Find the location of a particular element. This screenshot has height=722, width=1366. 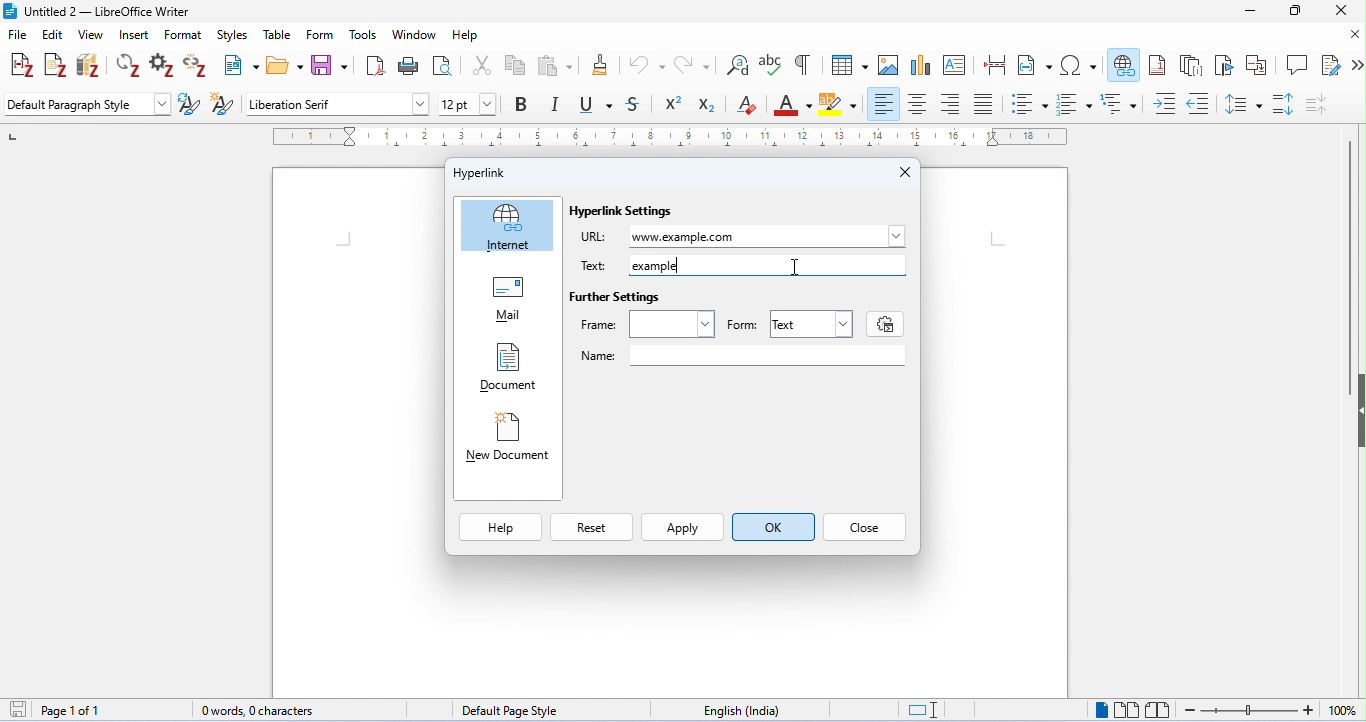

insert endnote is located at coordinates (1193, 65).